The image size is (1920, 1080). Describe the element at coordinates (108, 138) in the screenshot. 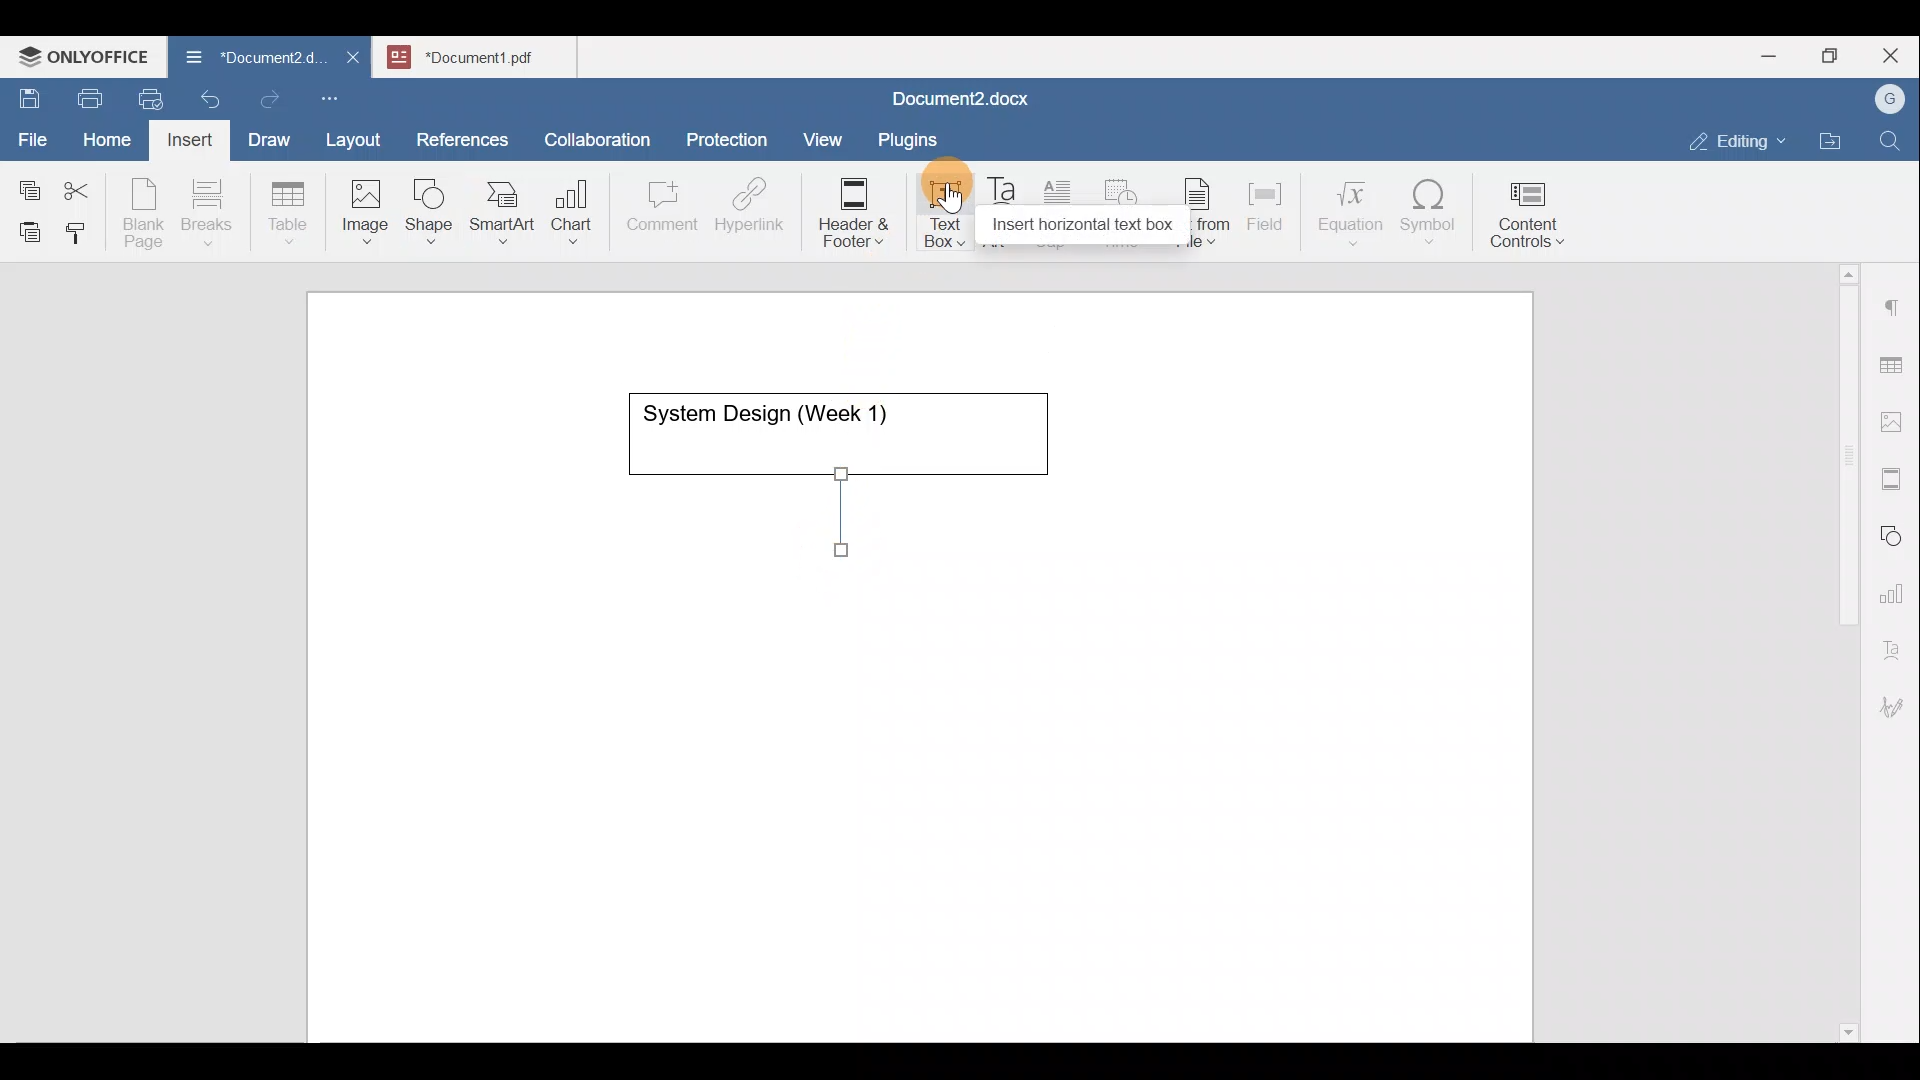

I see `Home` at that location.